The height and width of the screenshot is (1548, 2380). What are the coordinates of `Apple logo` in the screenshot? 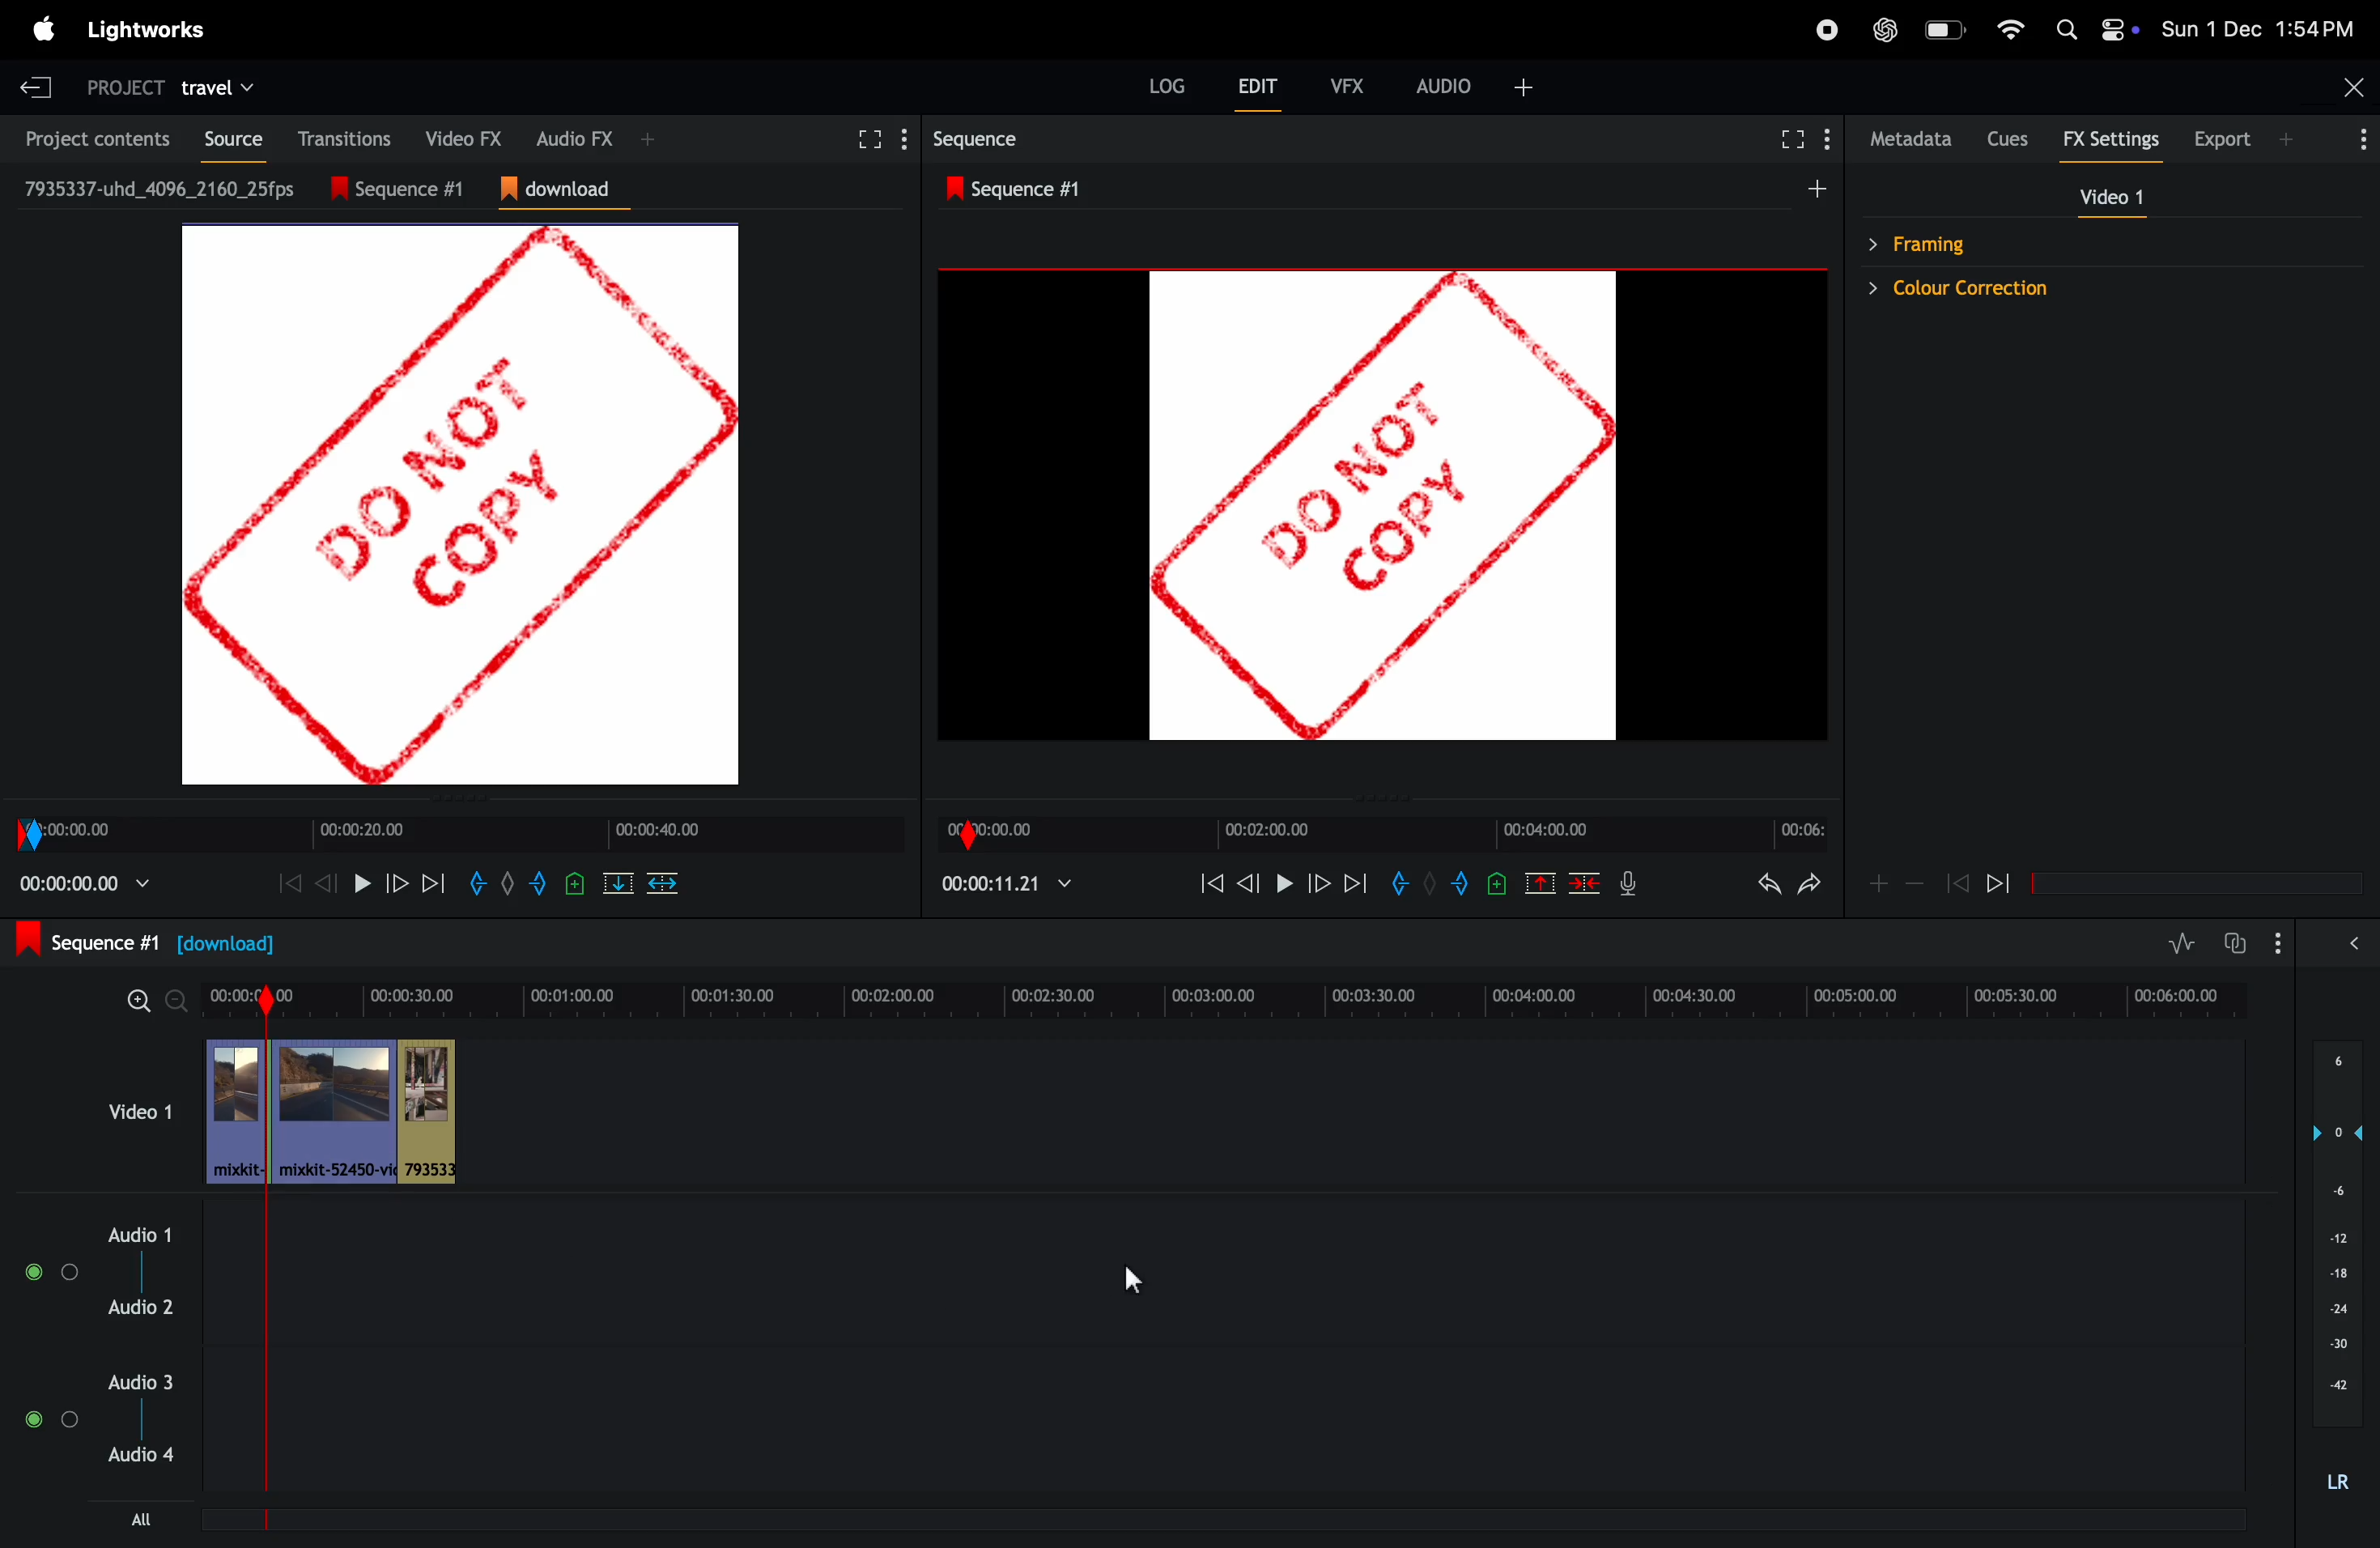 It's located at (45, 29).